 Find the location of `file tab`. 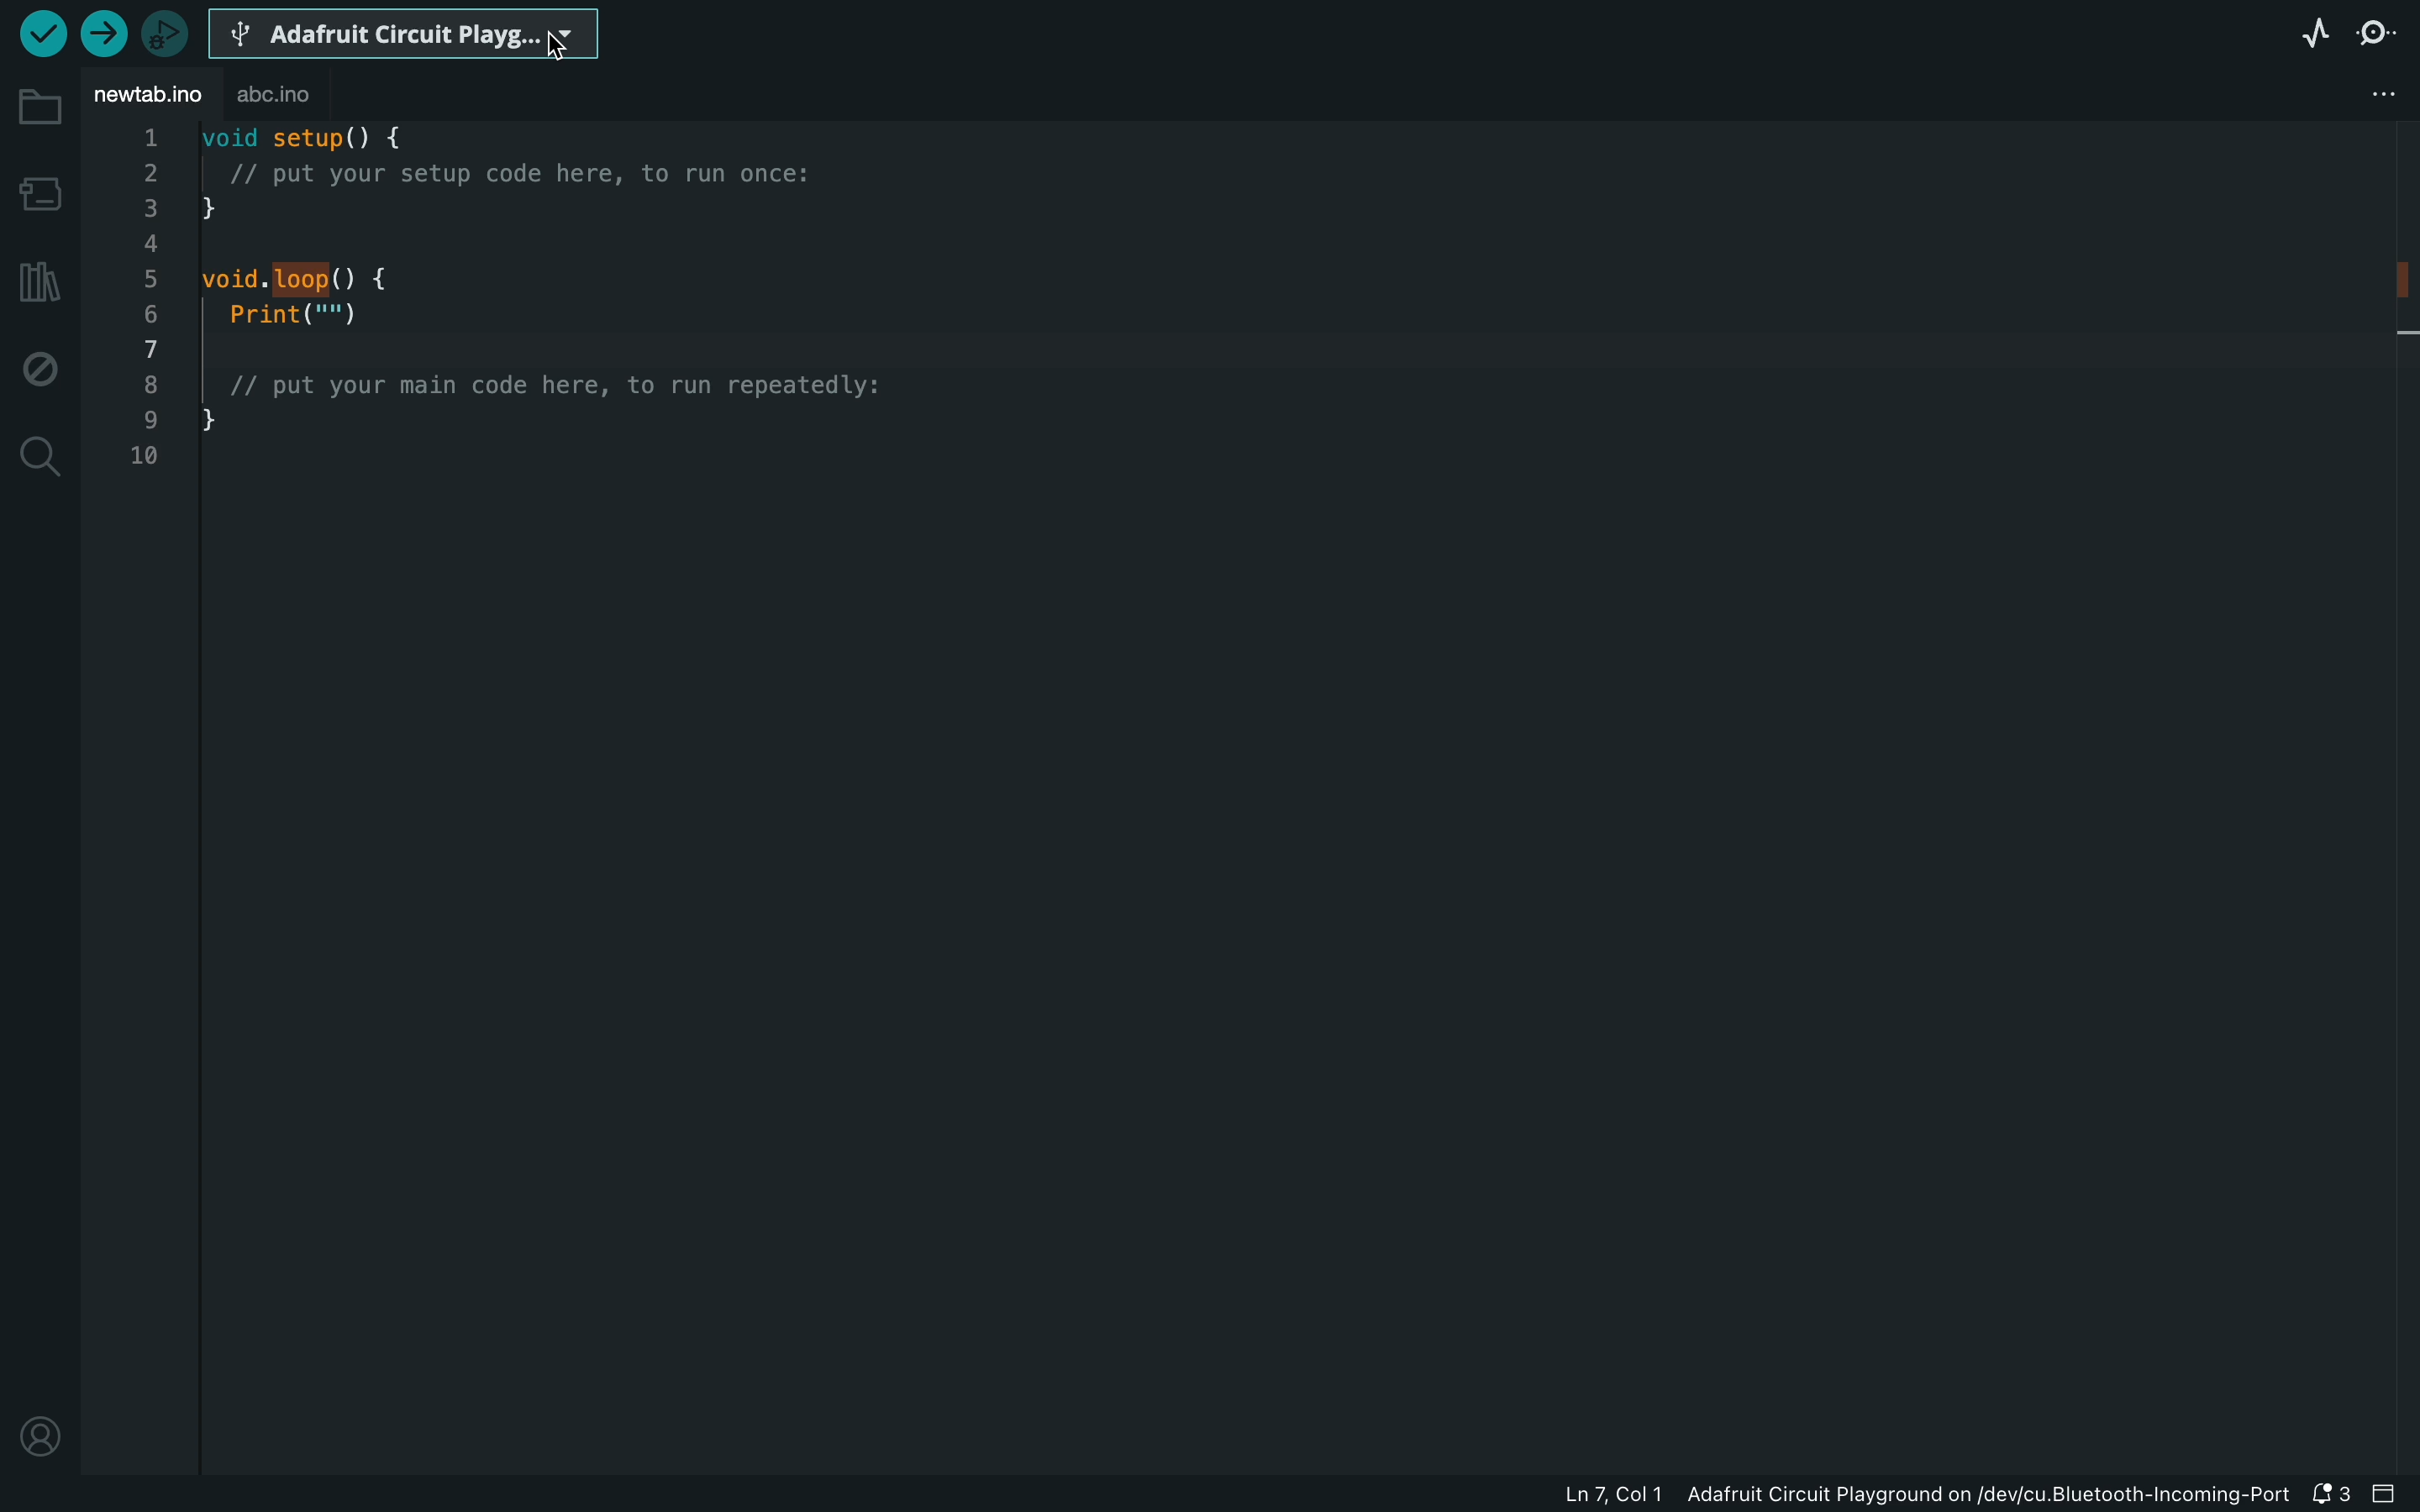

file tab is located at coordinates (149, 96).